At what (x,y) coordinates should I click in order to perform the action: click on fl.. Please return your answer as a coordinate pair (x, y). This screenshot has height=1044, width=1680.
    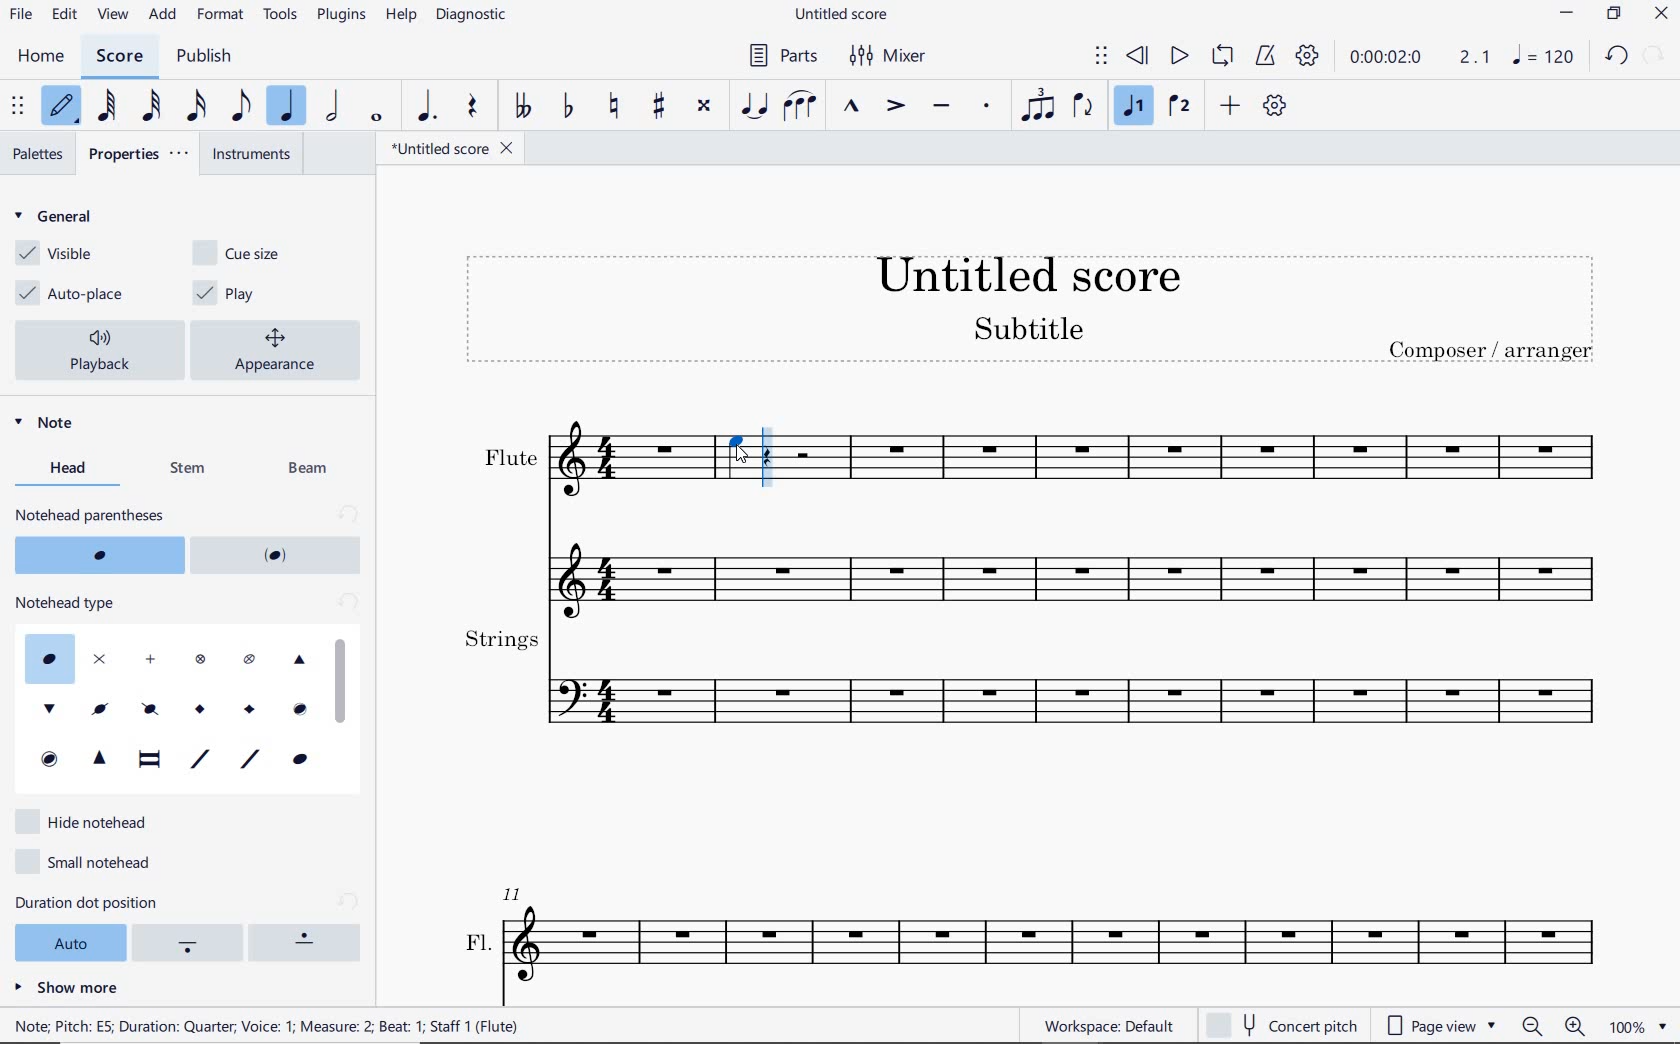
    Looking at the image, I should click on (1036, 933).